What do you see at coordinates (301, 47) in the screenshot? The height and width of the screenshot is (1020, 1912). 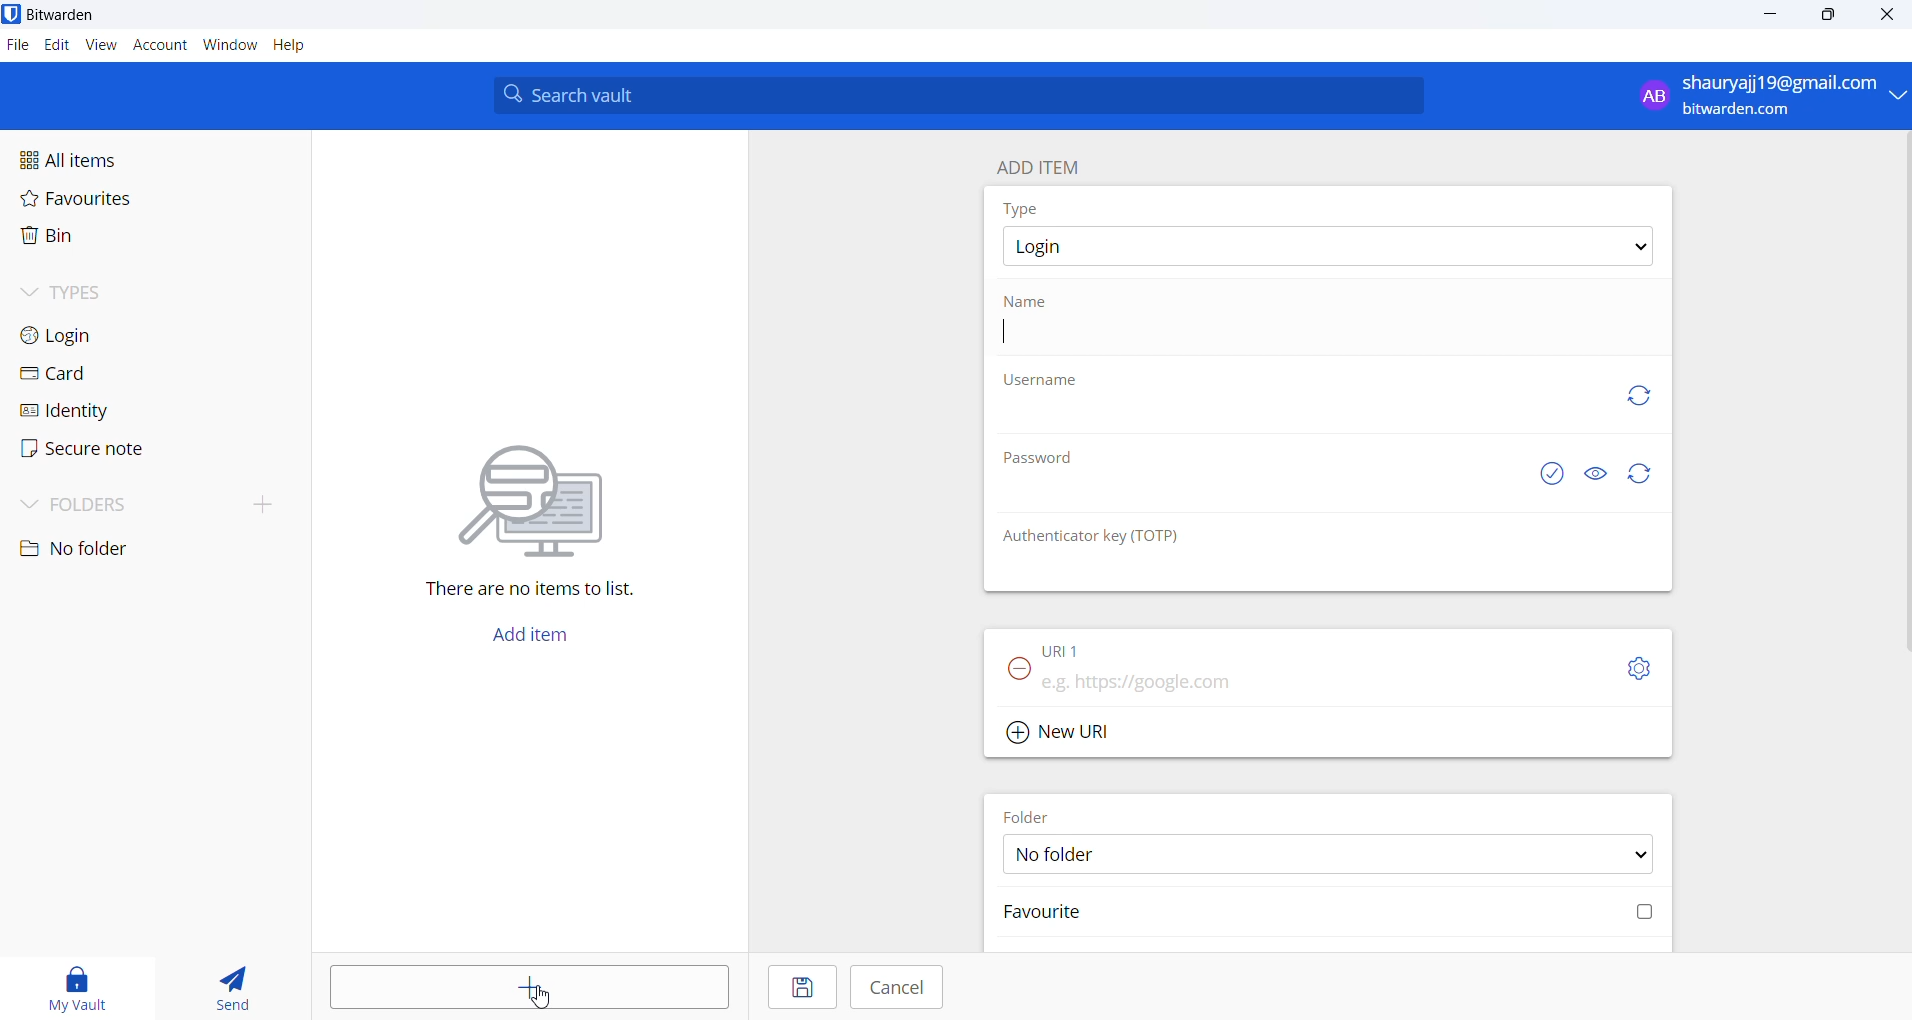 I see `Help` at bounding box center [301, 47].